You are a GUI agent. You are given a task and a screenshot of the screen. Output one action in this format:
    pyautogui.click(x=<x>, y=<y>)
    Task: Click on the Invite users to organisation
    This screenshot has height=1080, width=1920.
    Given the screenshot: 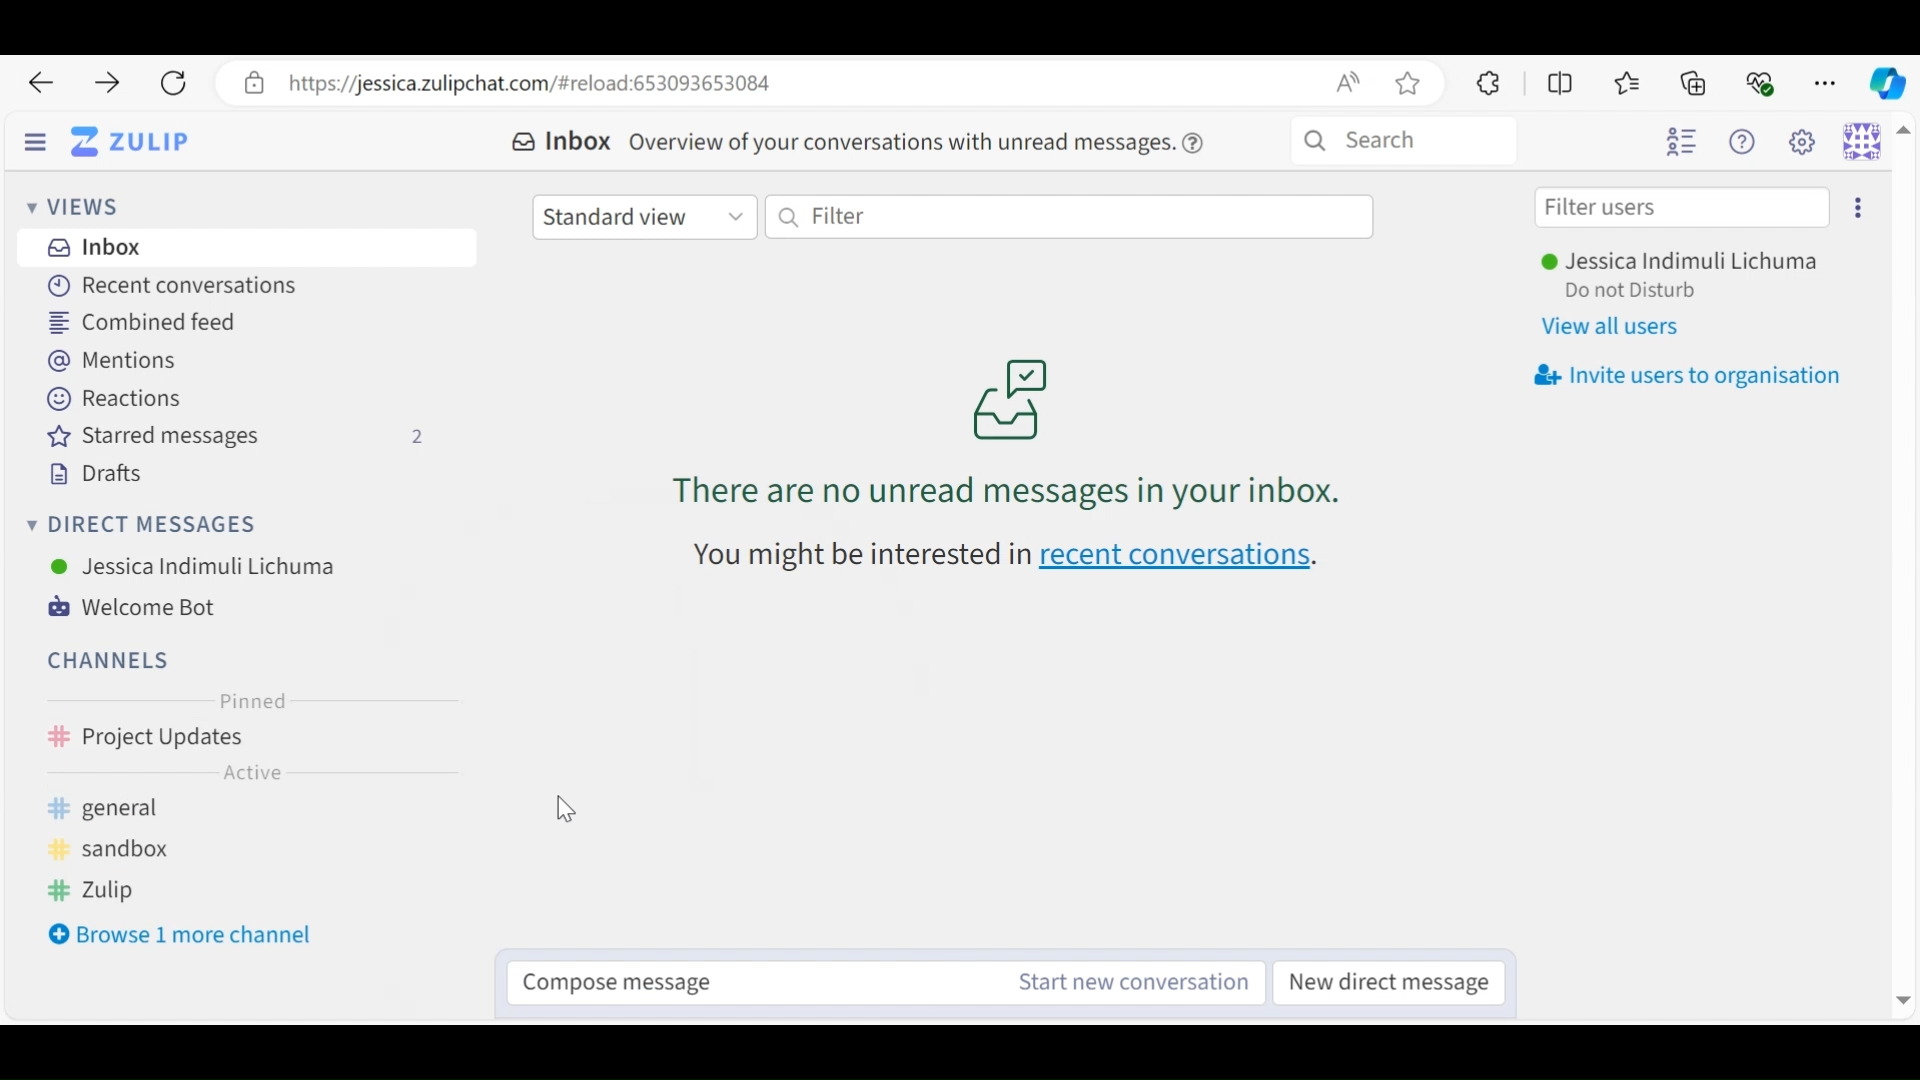 What is the action you would take?
    pyautogui.click(x=1687, y=376)
    